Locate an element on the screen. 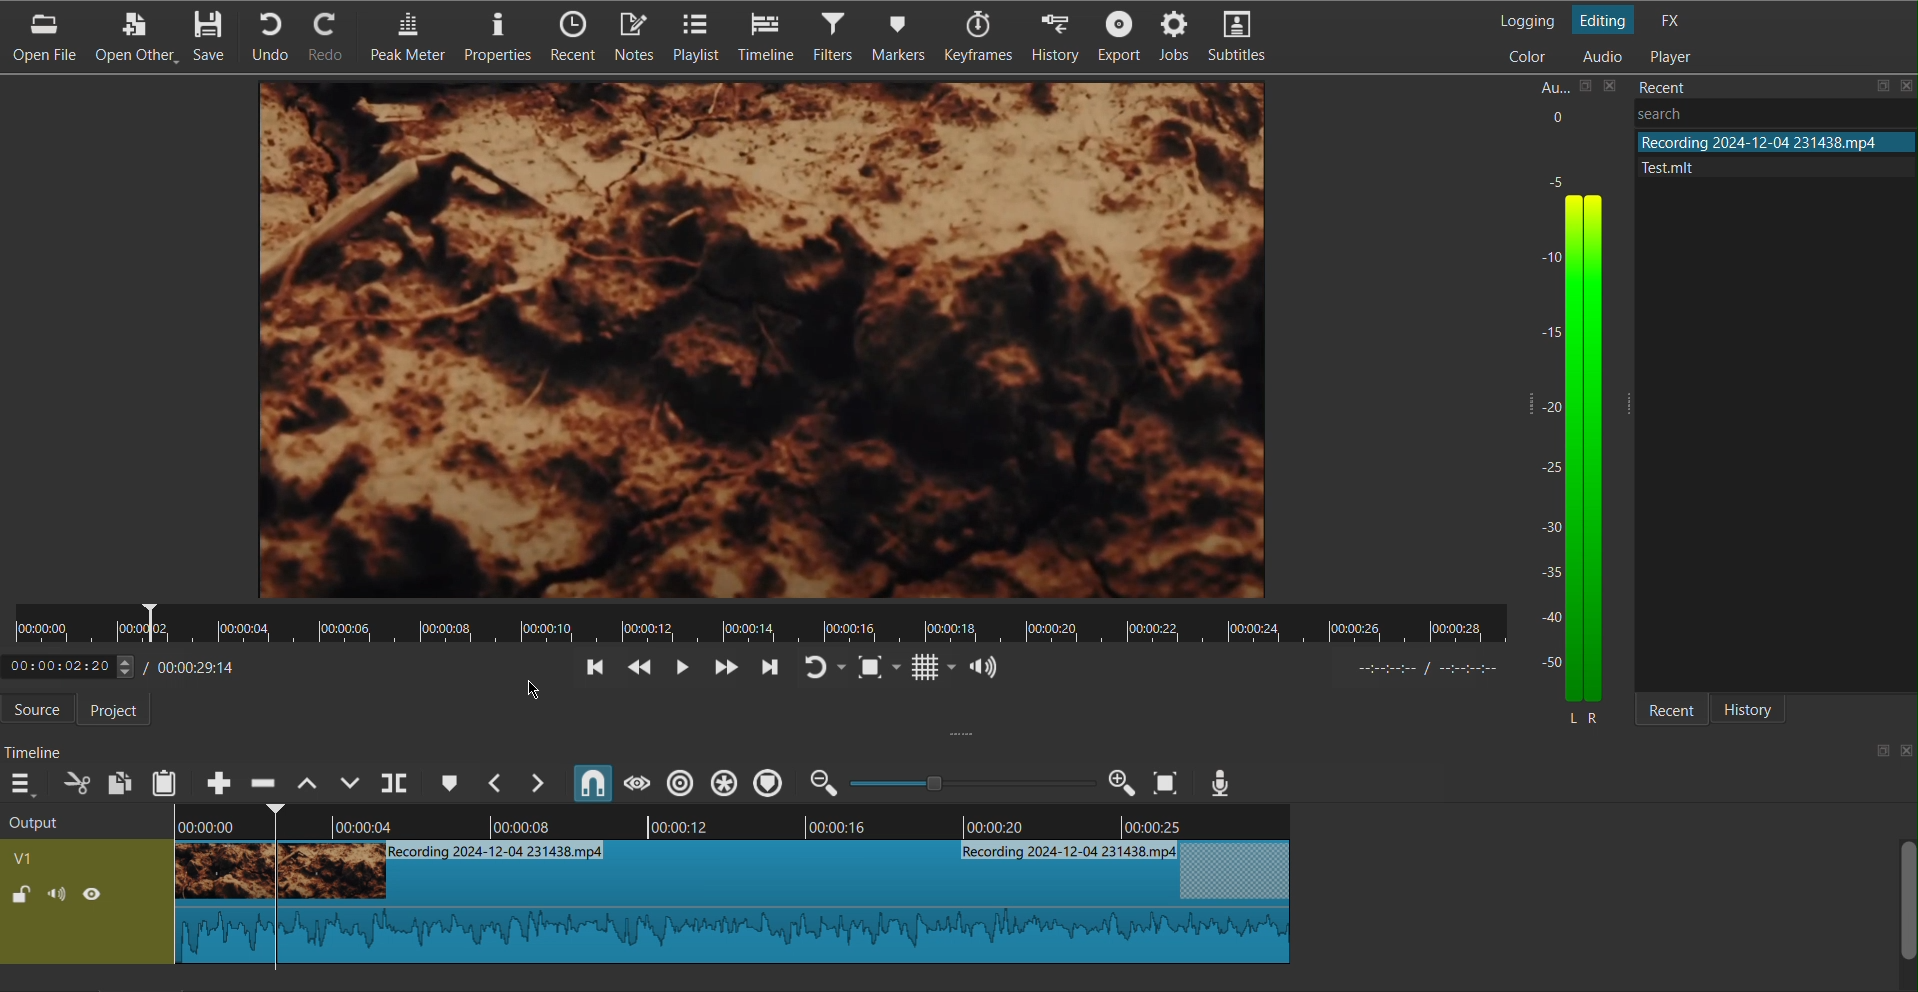 This screenshot has width=1918, height=992. Ripple is located at coordinates (682, 782).